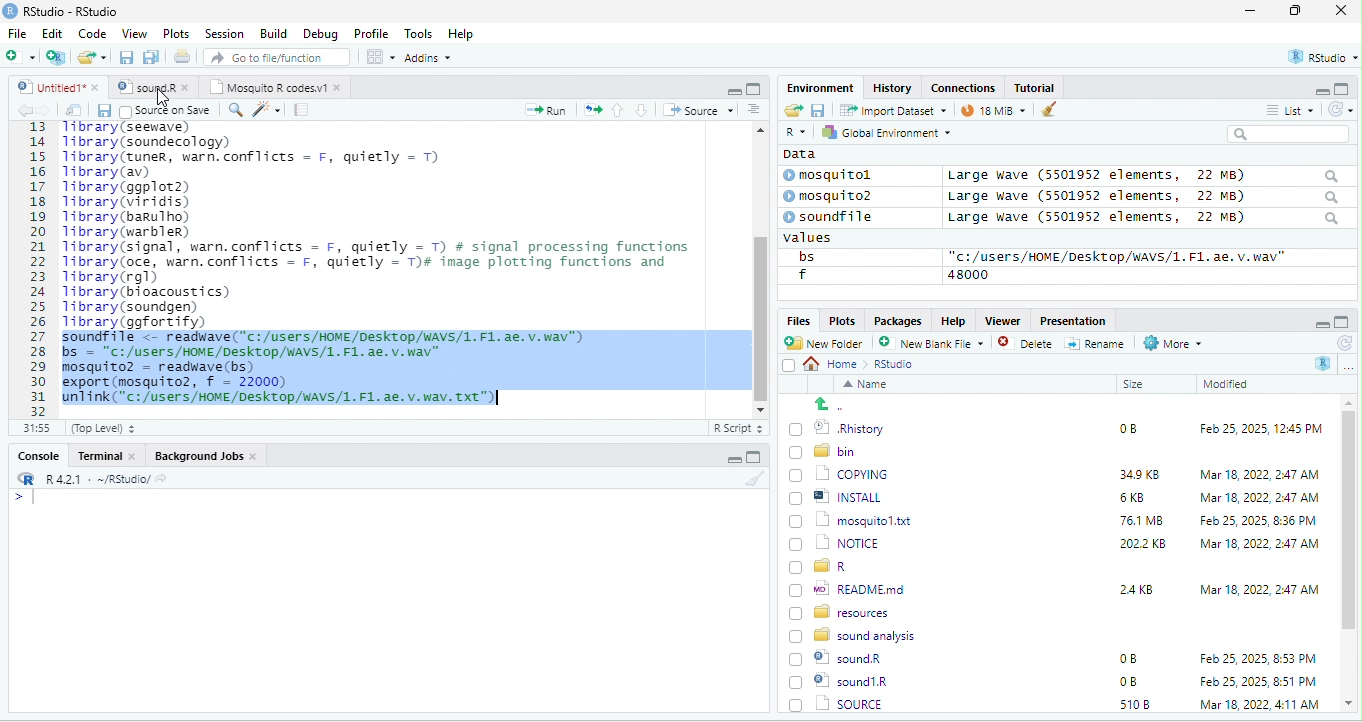 The width and height of the screenshot is (1362, 722). What do you see at coordinates (184, 59) in the screenshot?
I see `open` at bounding box center [184, 59].